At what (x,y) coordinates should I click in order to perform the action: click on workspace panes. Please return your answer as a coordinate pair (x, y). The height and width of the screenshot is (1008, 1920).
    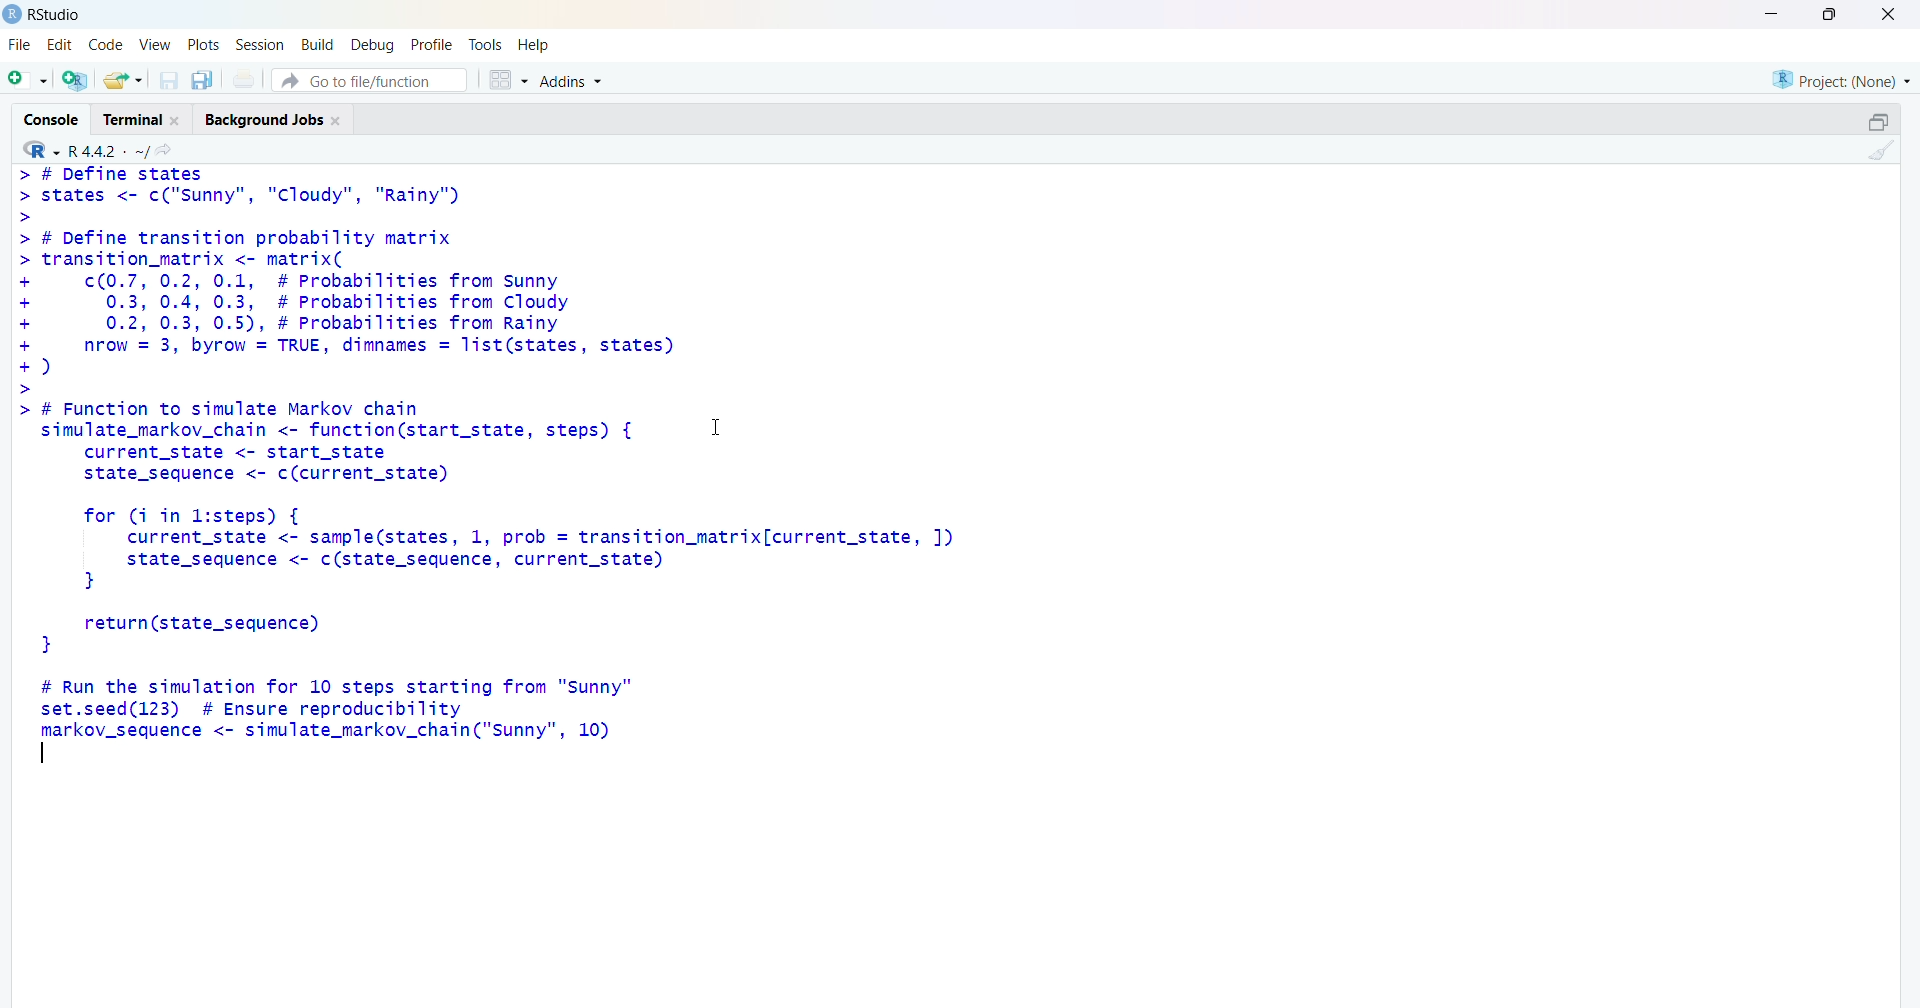
    Looking at the image, I should click on (507, 82).